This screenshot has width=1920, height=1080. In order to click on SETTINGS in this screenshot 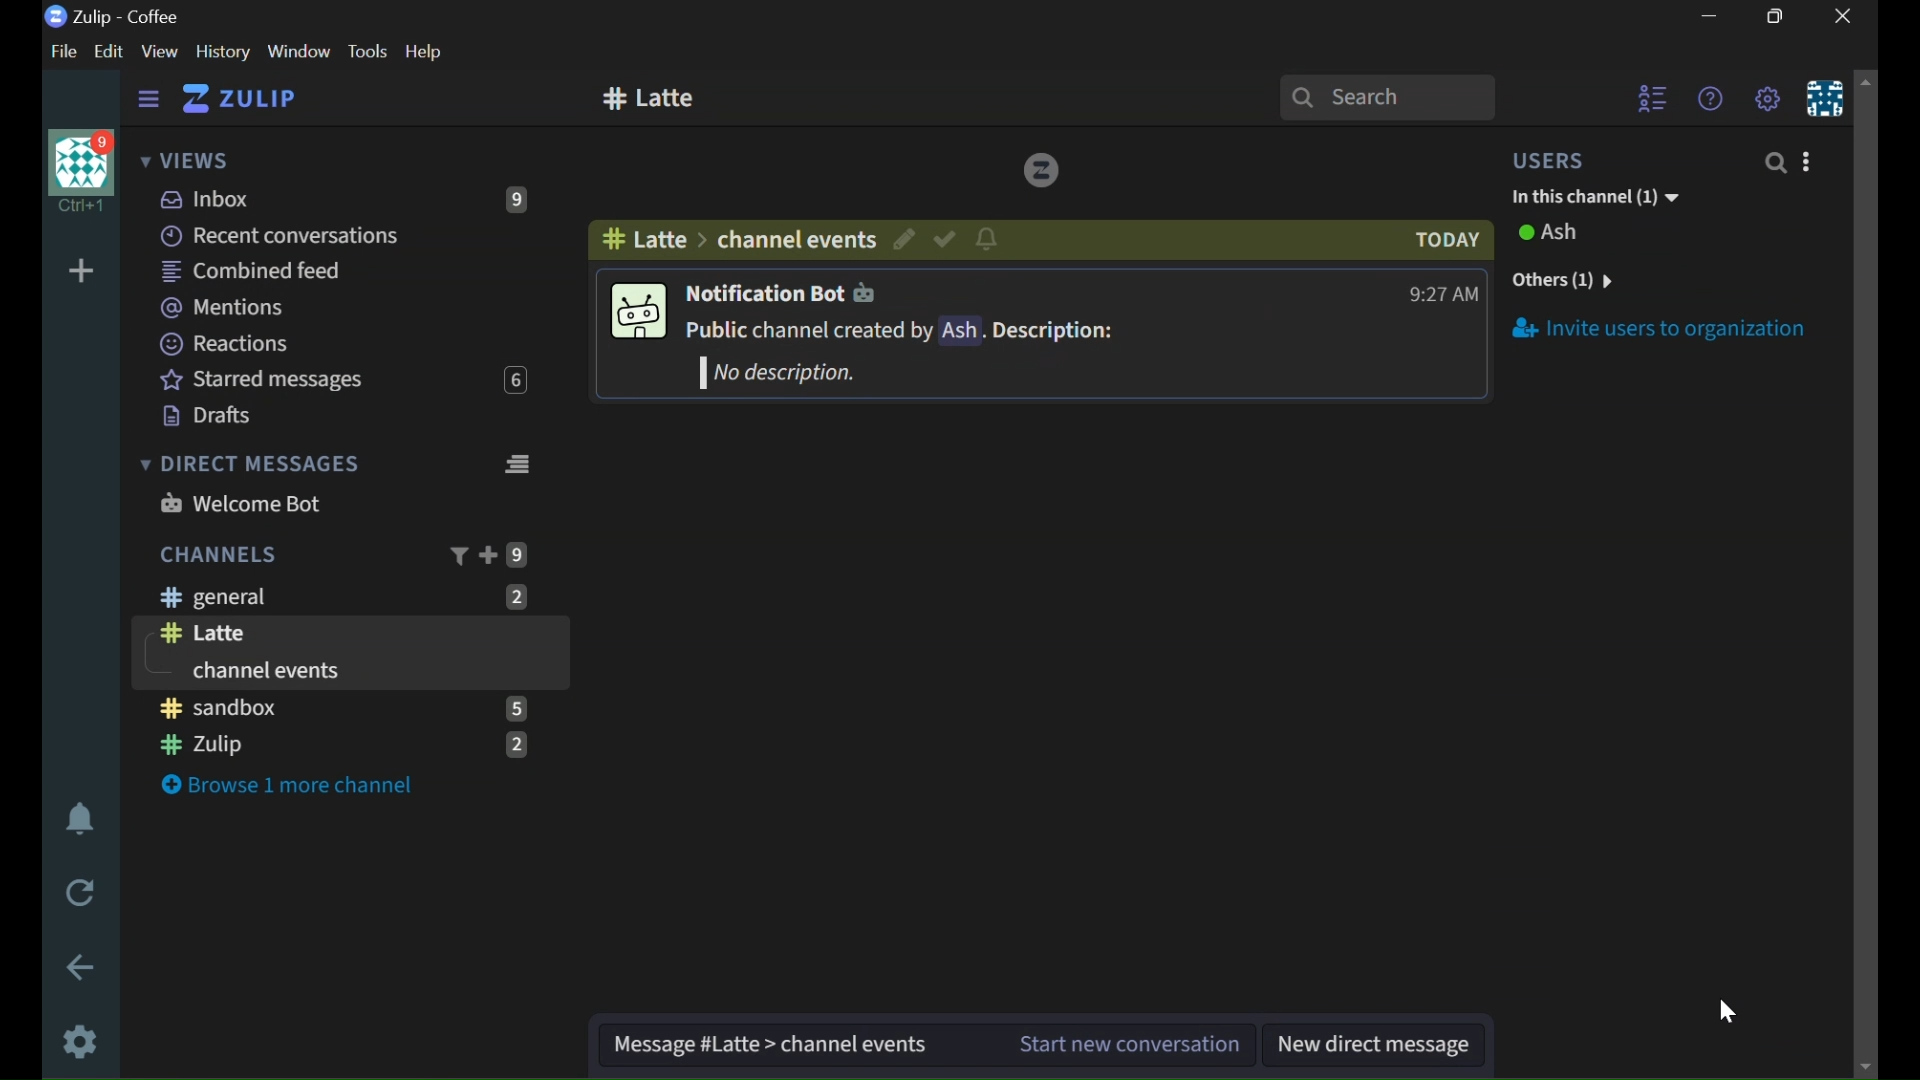, I will do `click(1766, 97)`.